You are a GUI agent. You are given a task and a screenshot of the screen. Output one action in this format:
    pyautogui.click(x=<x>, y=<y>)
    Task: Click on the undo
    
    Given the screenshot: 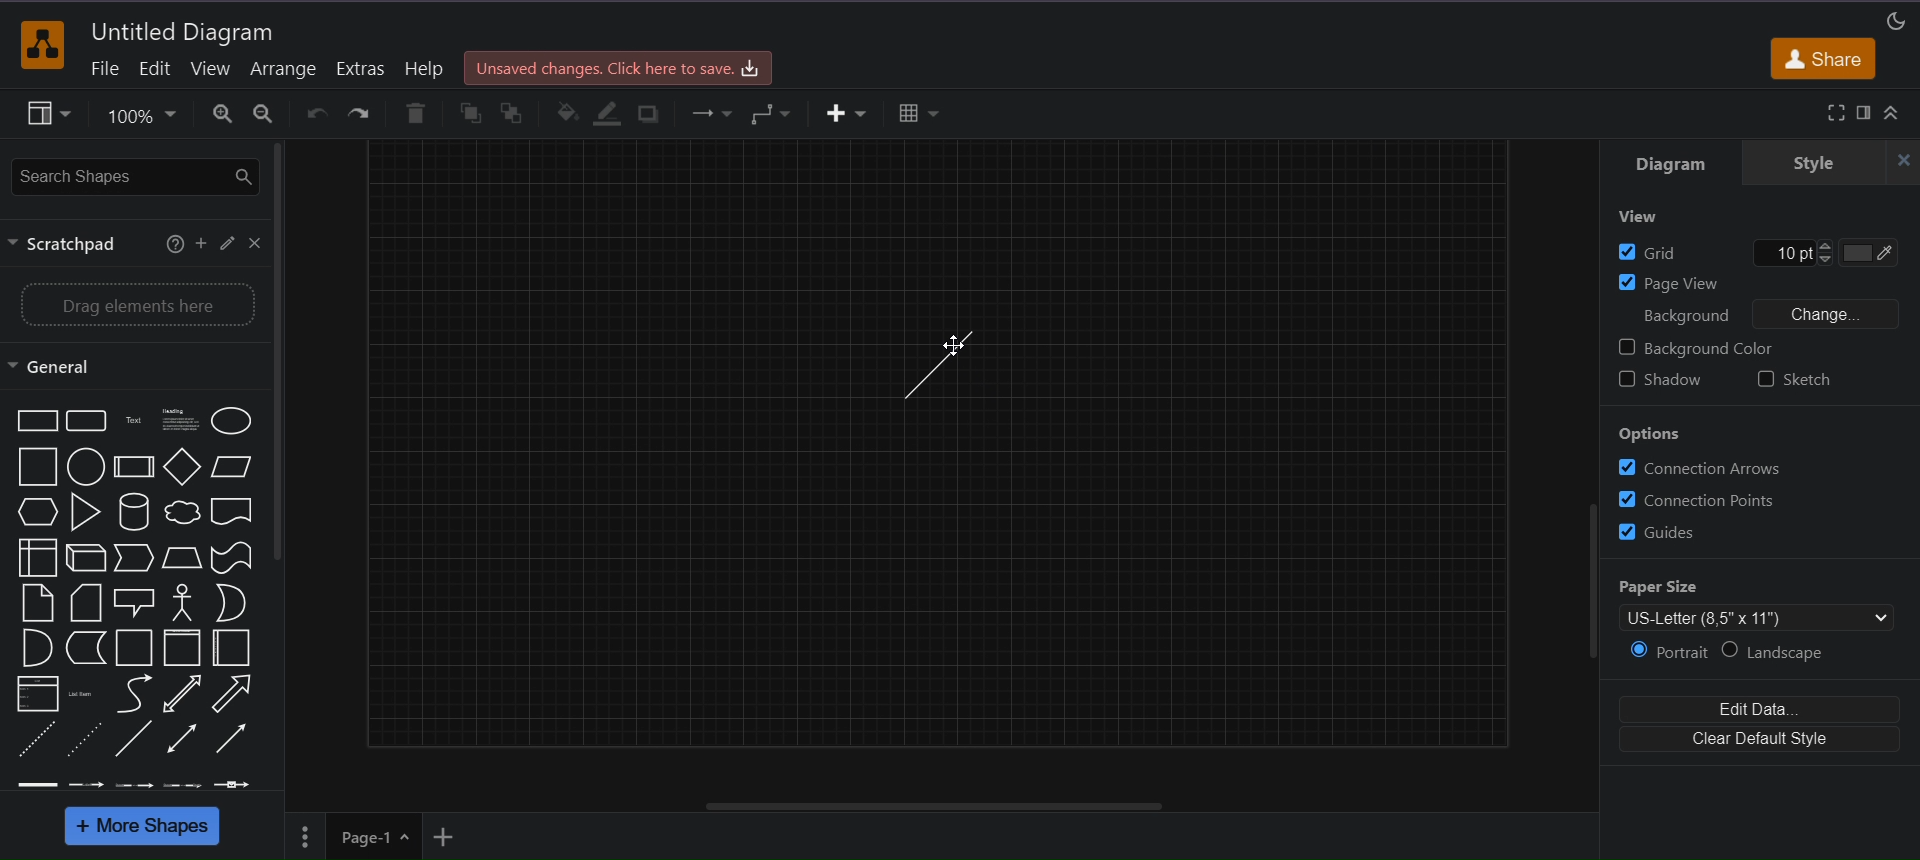 What is the action you would take?
    pyautogui.click(x=316, y=113)
    